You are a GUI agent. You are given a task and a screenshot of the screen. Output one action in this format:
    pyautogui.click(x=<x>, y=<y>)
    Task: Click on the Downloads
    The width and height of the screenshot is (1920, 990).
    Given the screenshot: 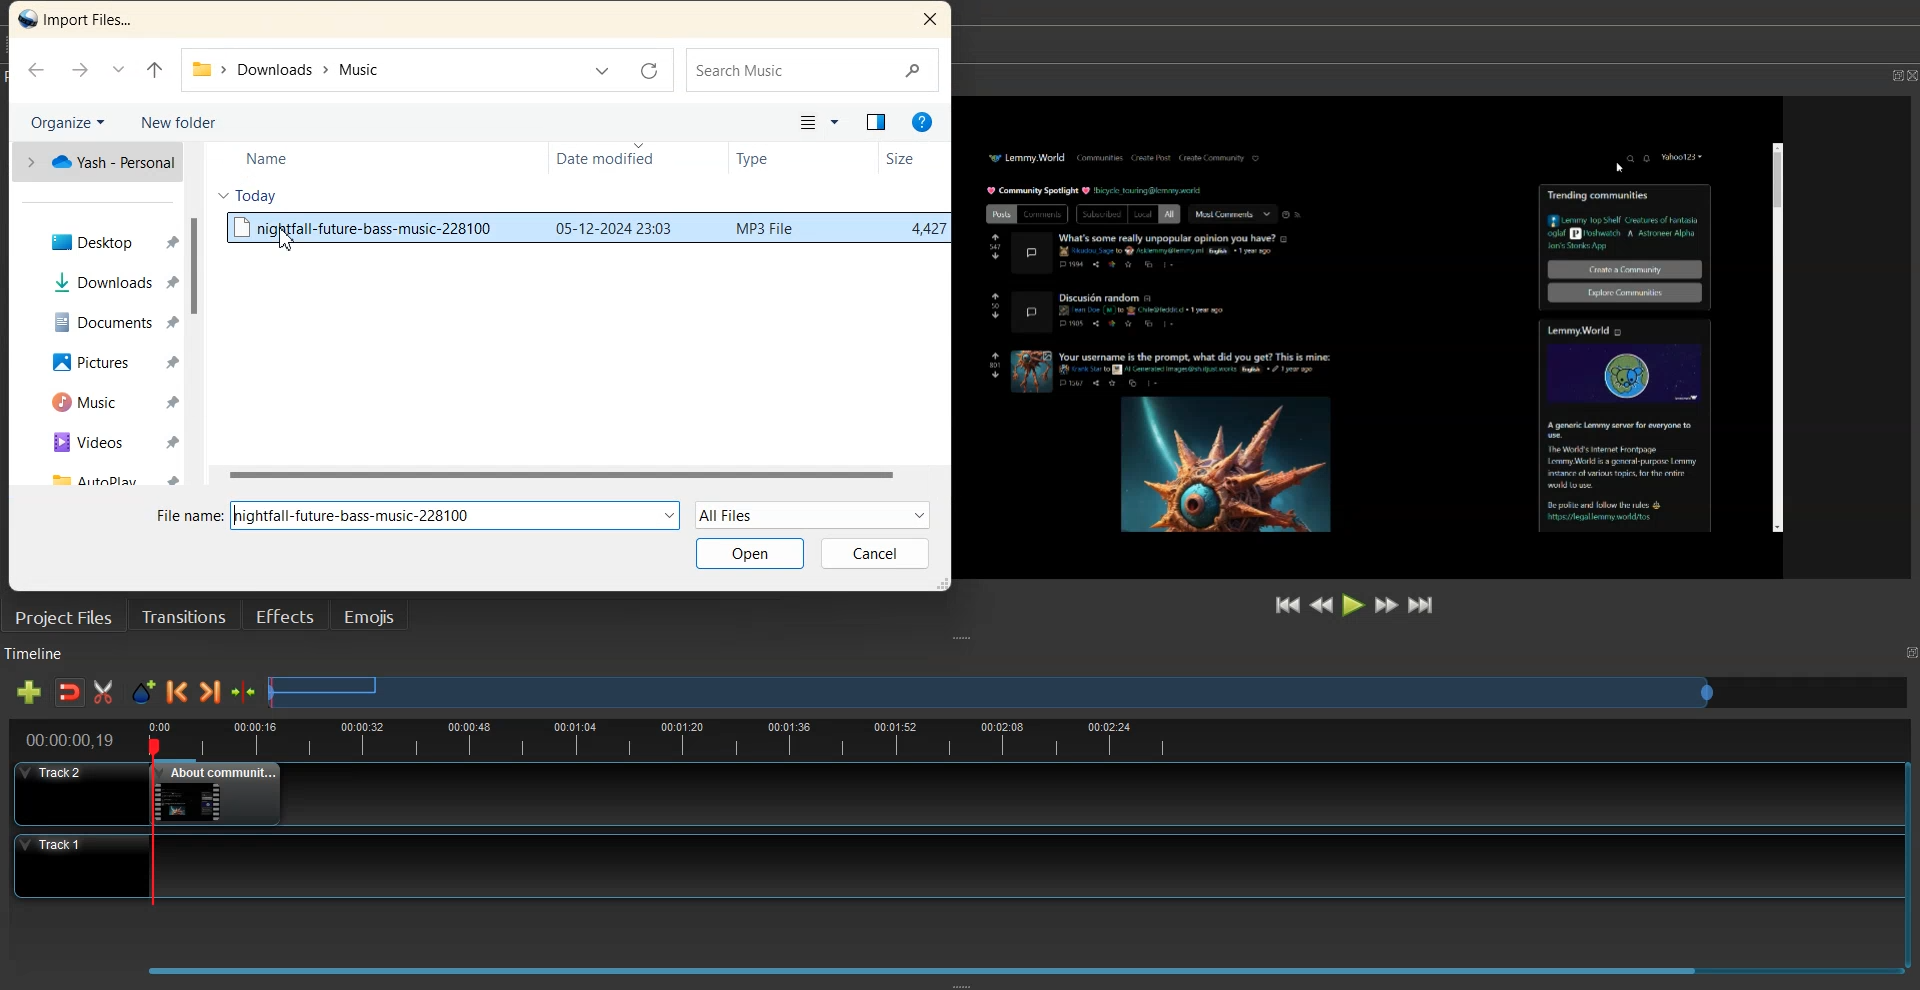 What is the action you would take?
    pyautogui.click(x=95, y=282)
    